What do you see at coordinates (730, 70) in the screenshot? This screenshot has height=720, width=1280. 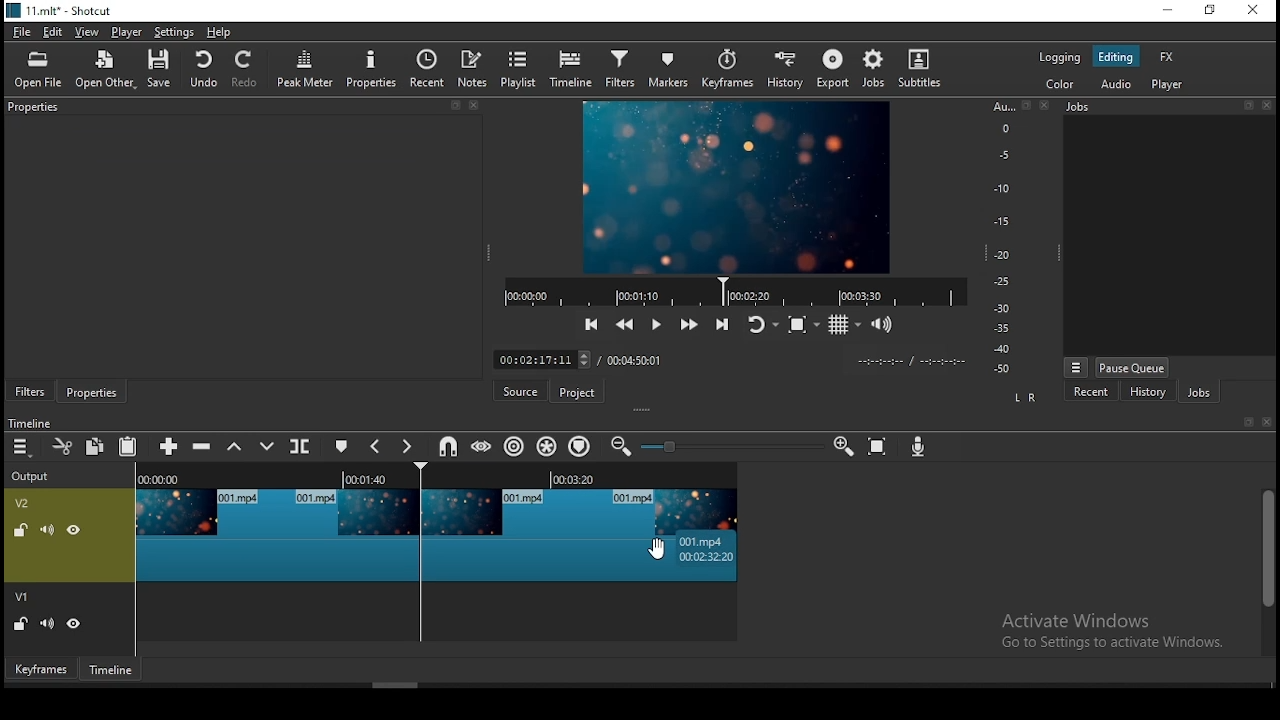 I see `keyframes` at bounding box center [730, 70].